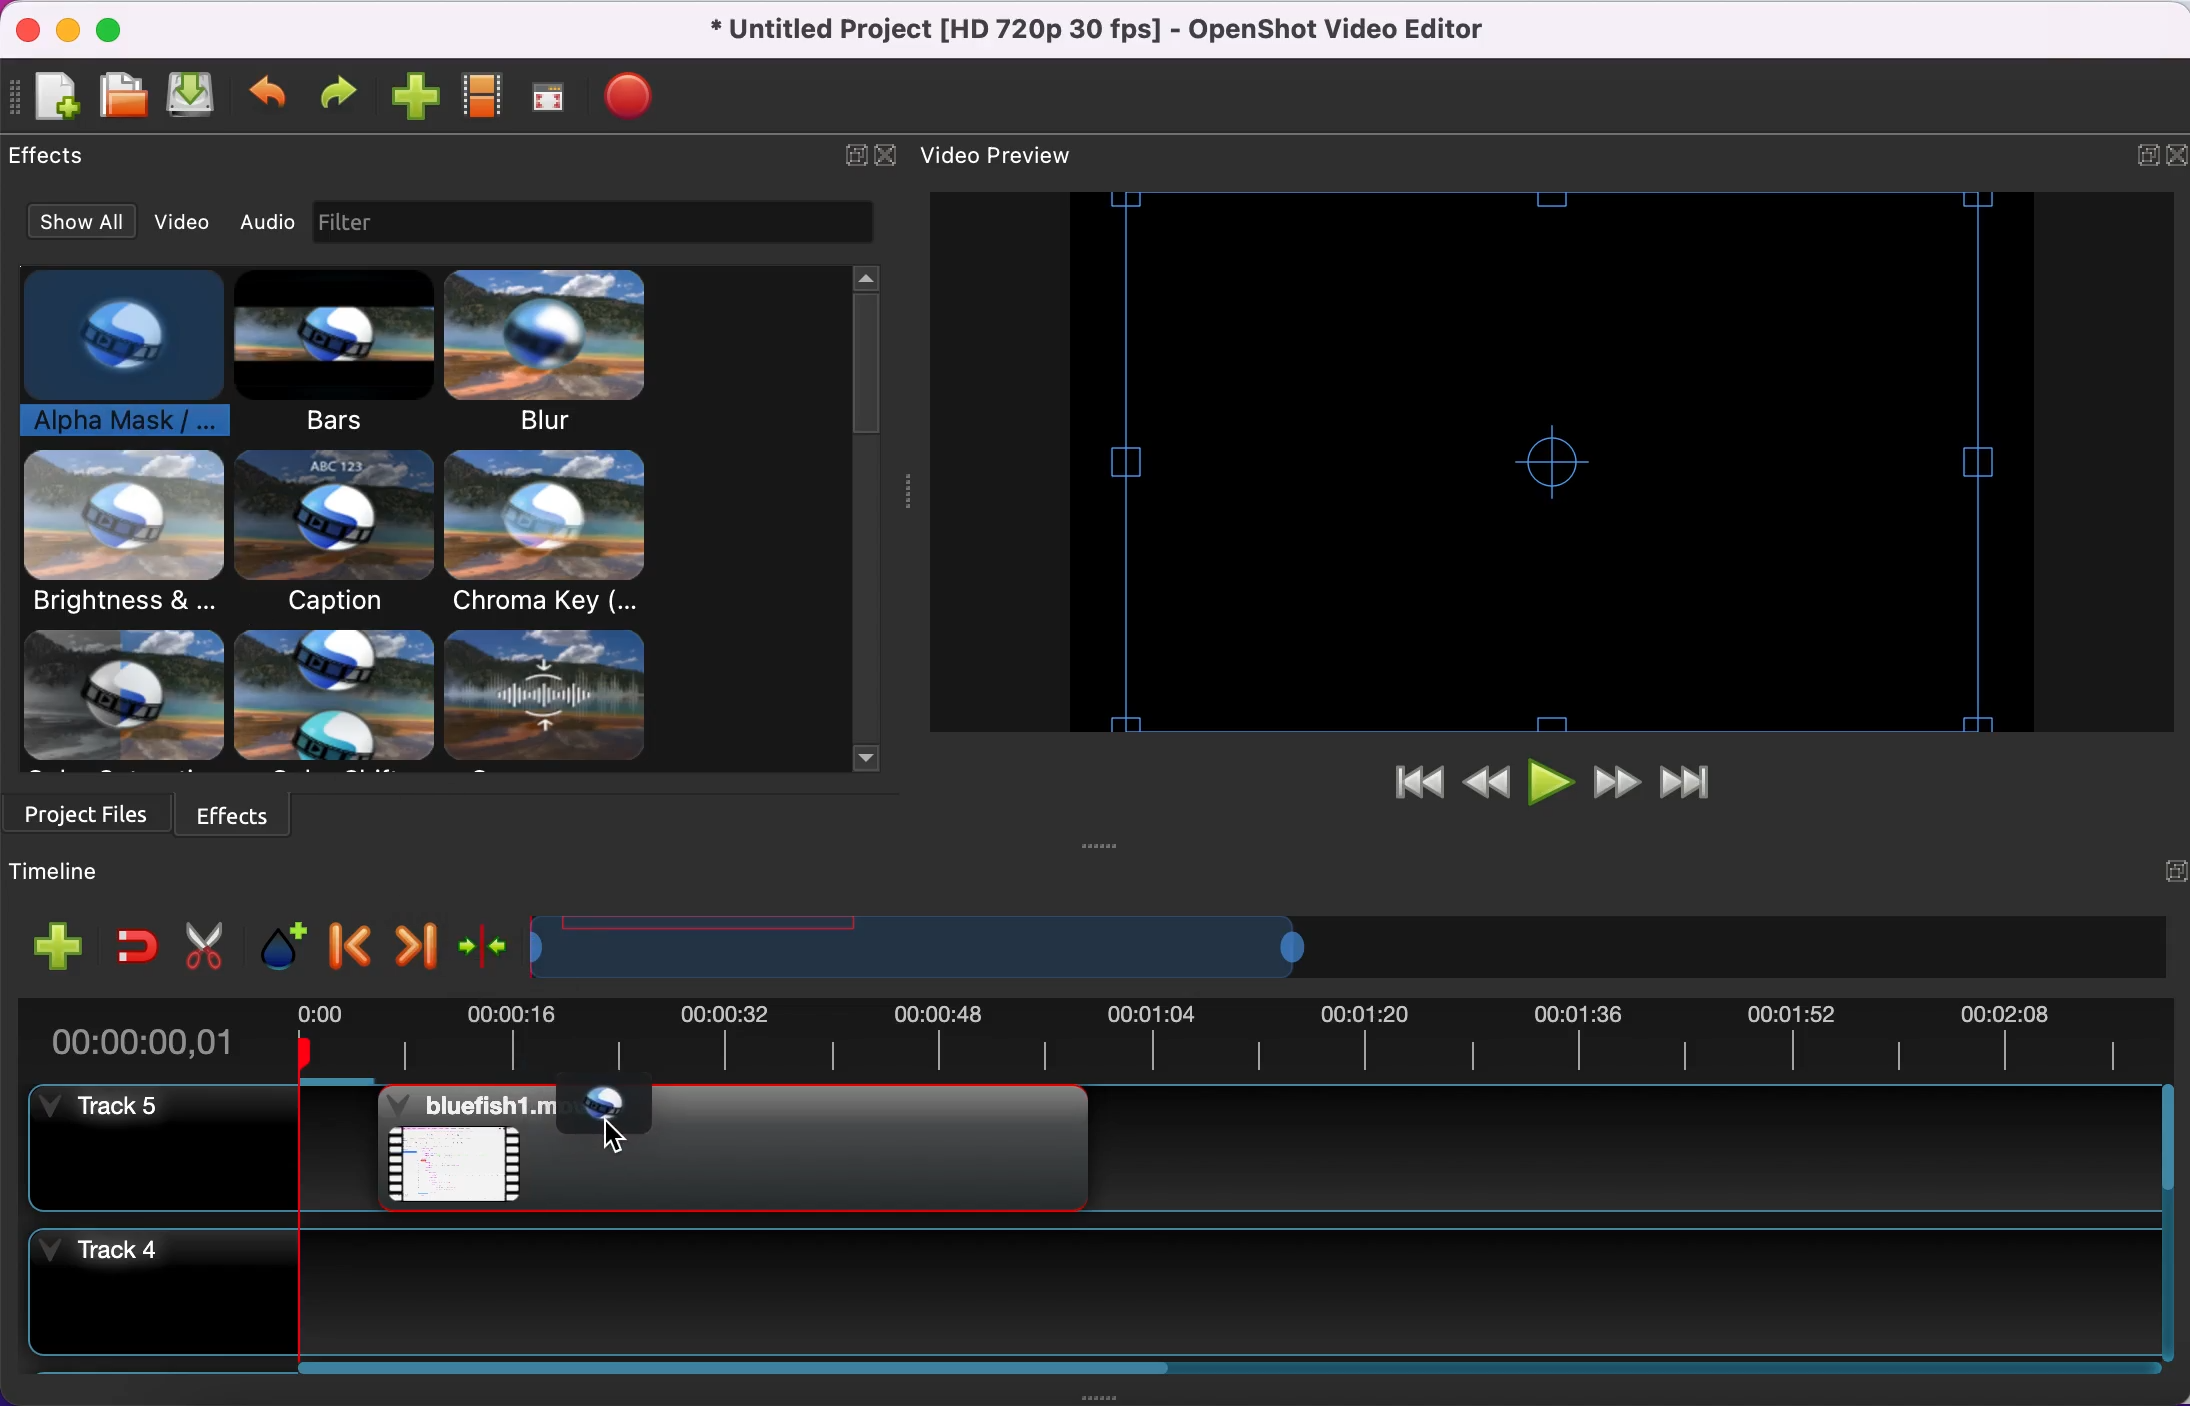 The width and height of the screenshot is (2190, 1406). Describe the element at coordinates (352, 700) in the screenshot. I see `effects` at that location.